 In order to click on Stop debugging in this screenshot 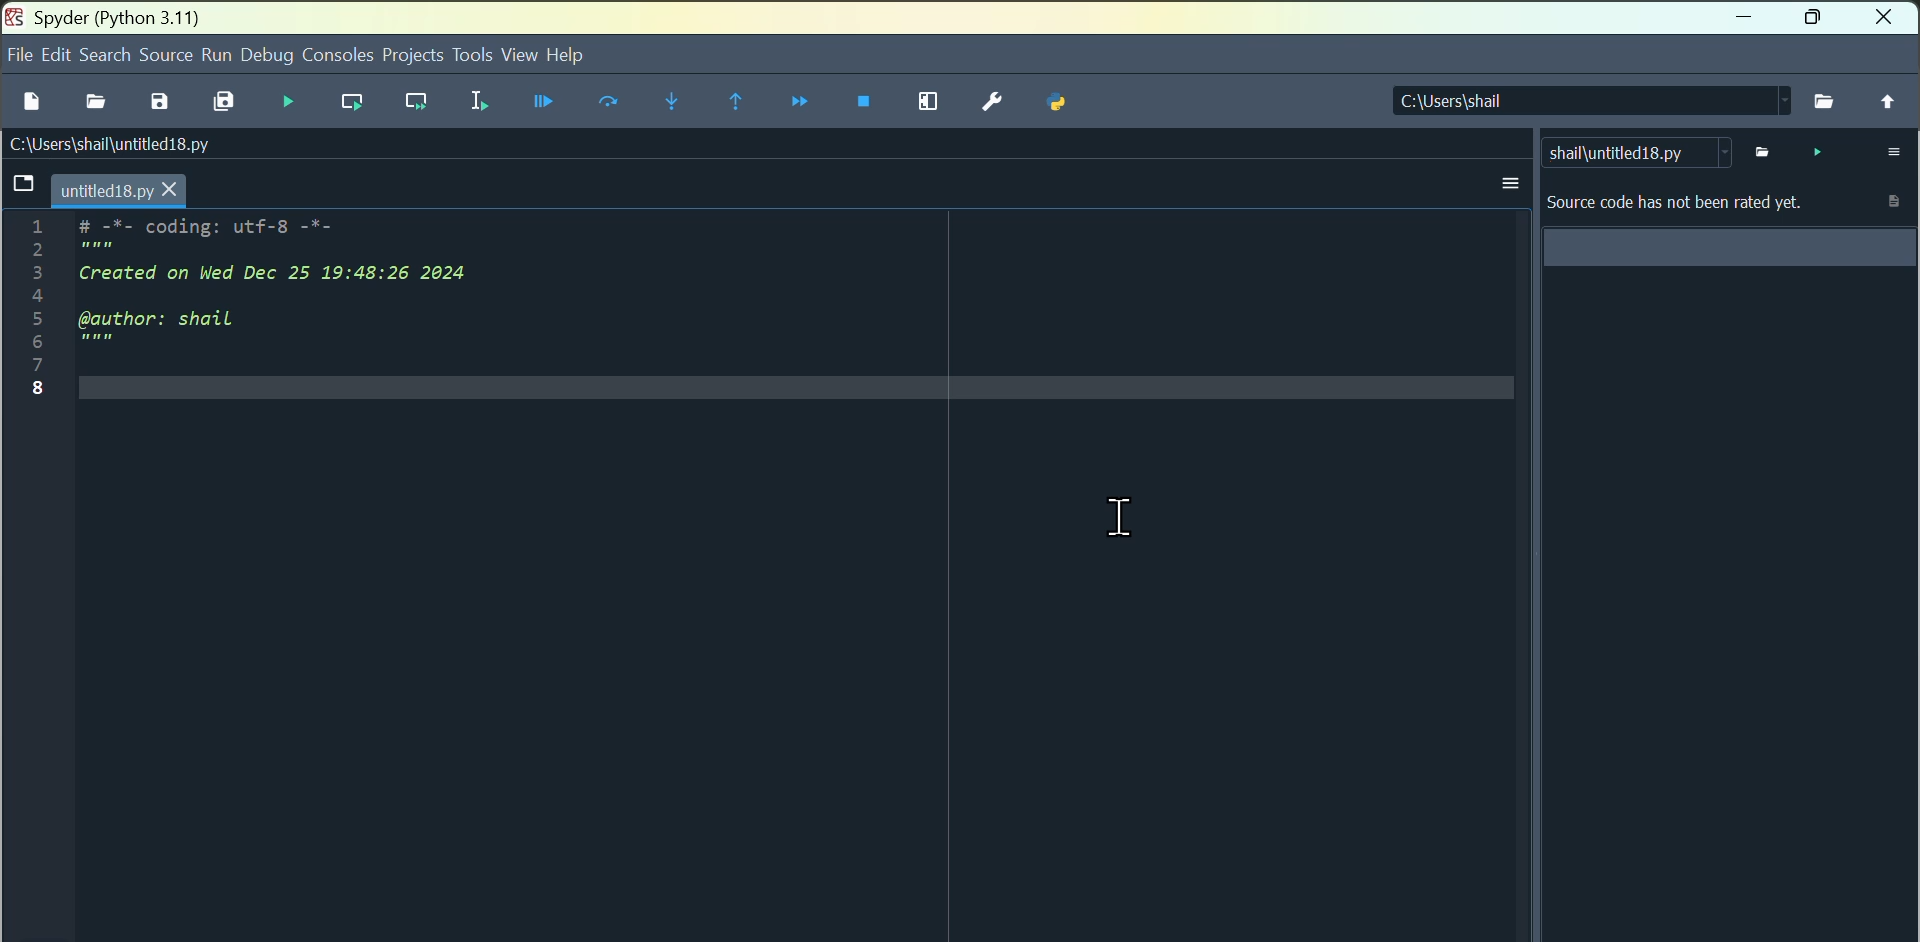, I will do `click(868, 104)`.